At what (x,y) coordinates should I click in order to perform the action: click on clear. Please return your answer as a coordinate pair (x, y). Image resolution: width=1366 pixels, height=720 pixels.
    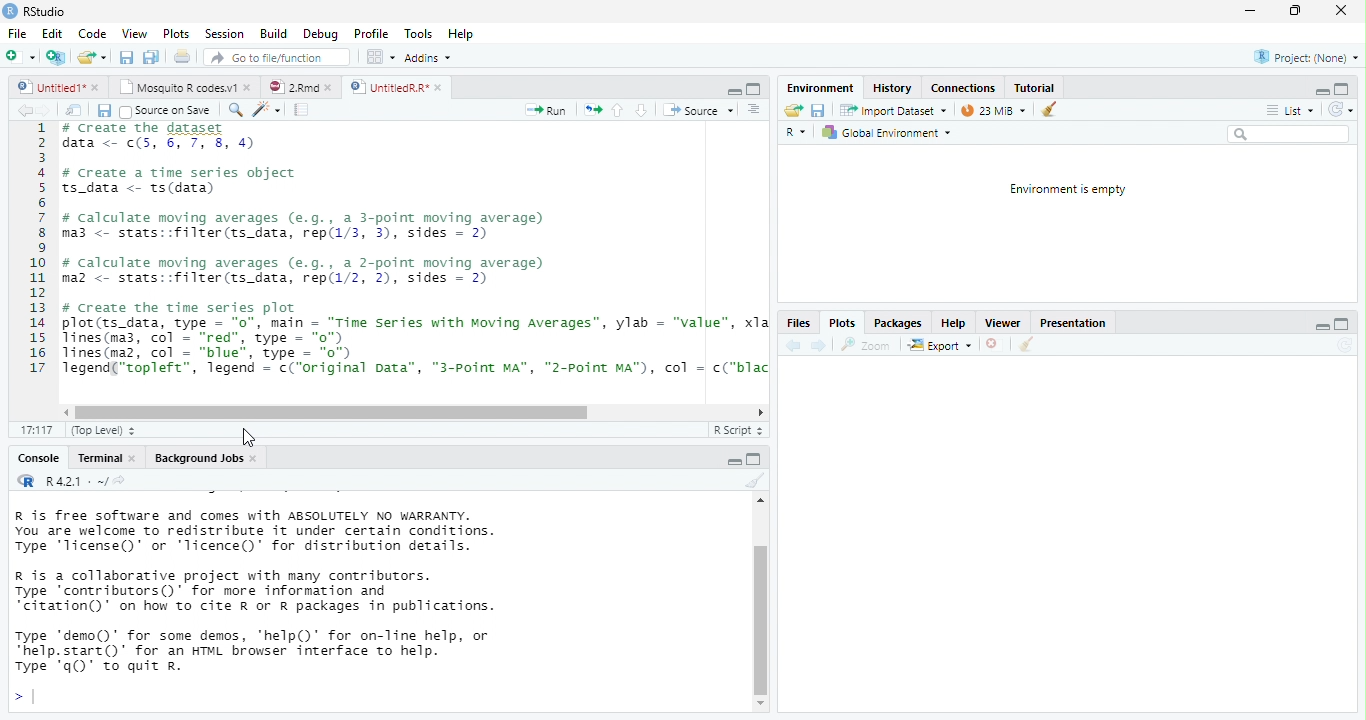
    Looking at the image, I should click on (1025, 346).